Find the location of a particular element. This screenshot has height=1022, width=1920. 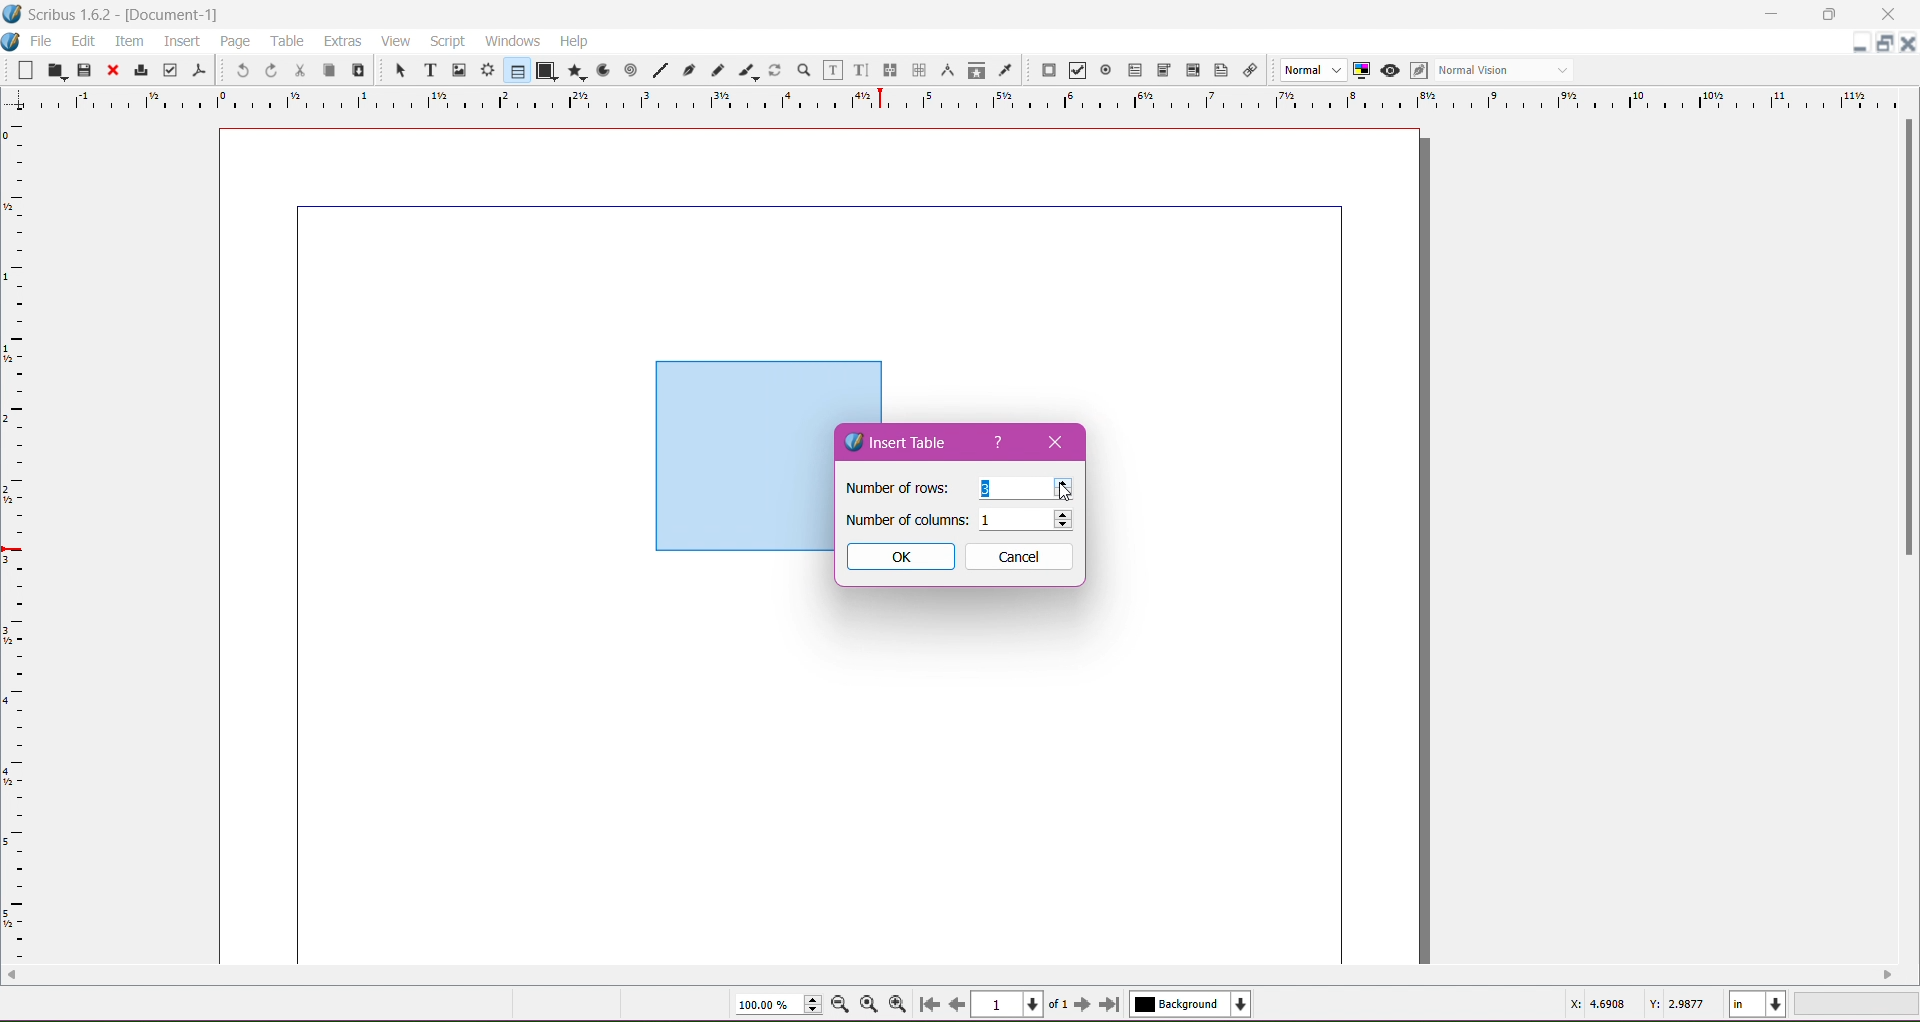

Previous page is located at coordinates (956, 1003).